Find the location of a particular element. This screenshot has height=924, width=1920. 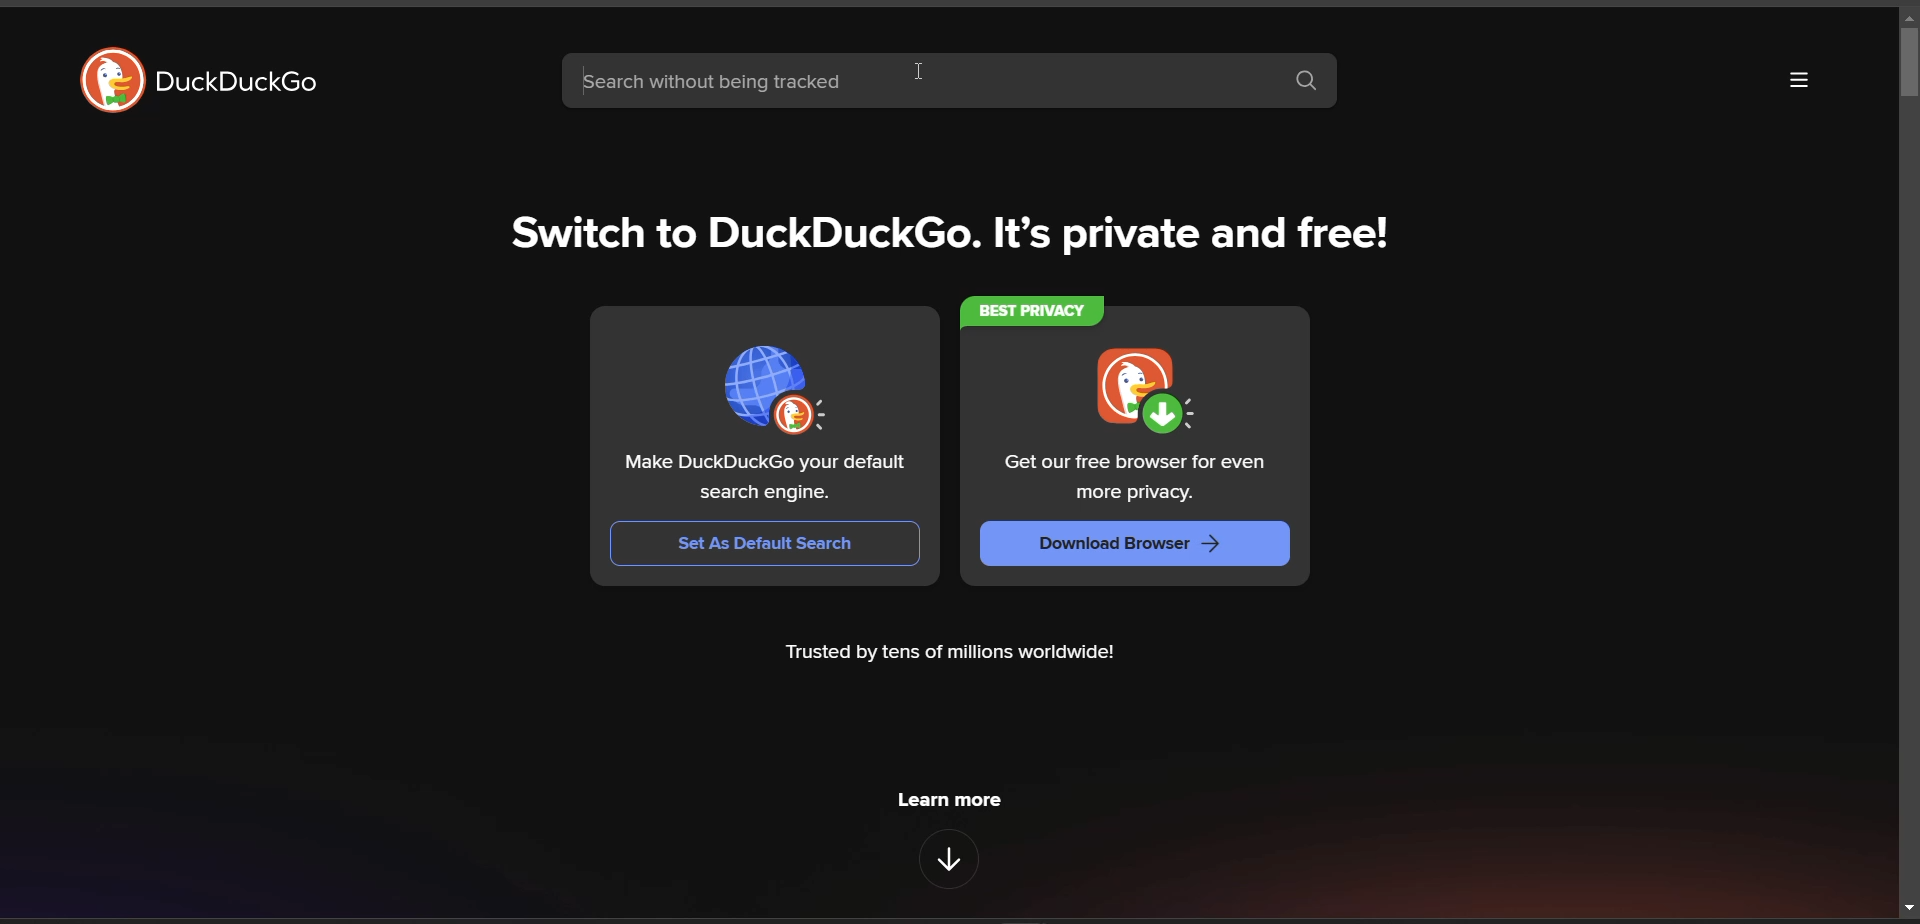

BEST PRIVACY is located at coordinates (1036, 308).